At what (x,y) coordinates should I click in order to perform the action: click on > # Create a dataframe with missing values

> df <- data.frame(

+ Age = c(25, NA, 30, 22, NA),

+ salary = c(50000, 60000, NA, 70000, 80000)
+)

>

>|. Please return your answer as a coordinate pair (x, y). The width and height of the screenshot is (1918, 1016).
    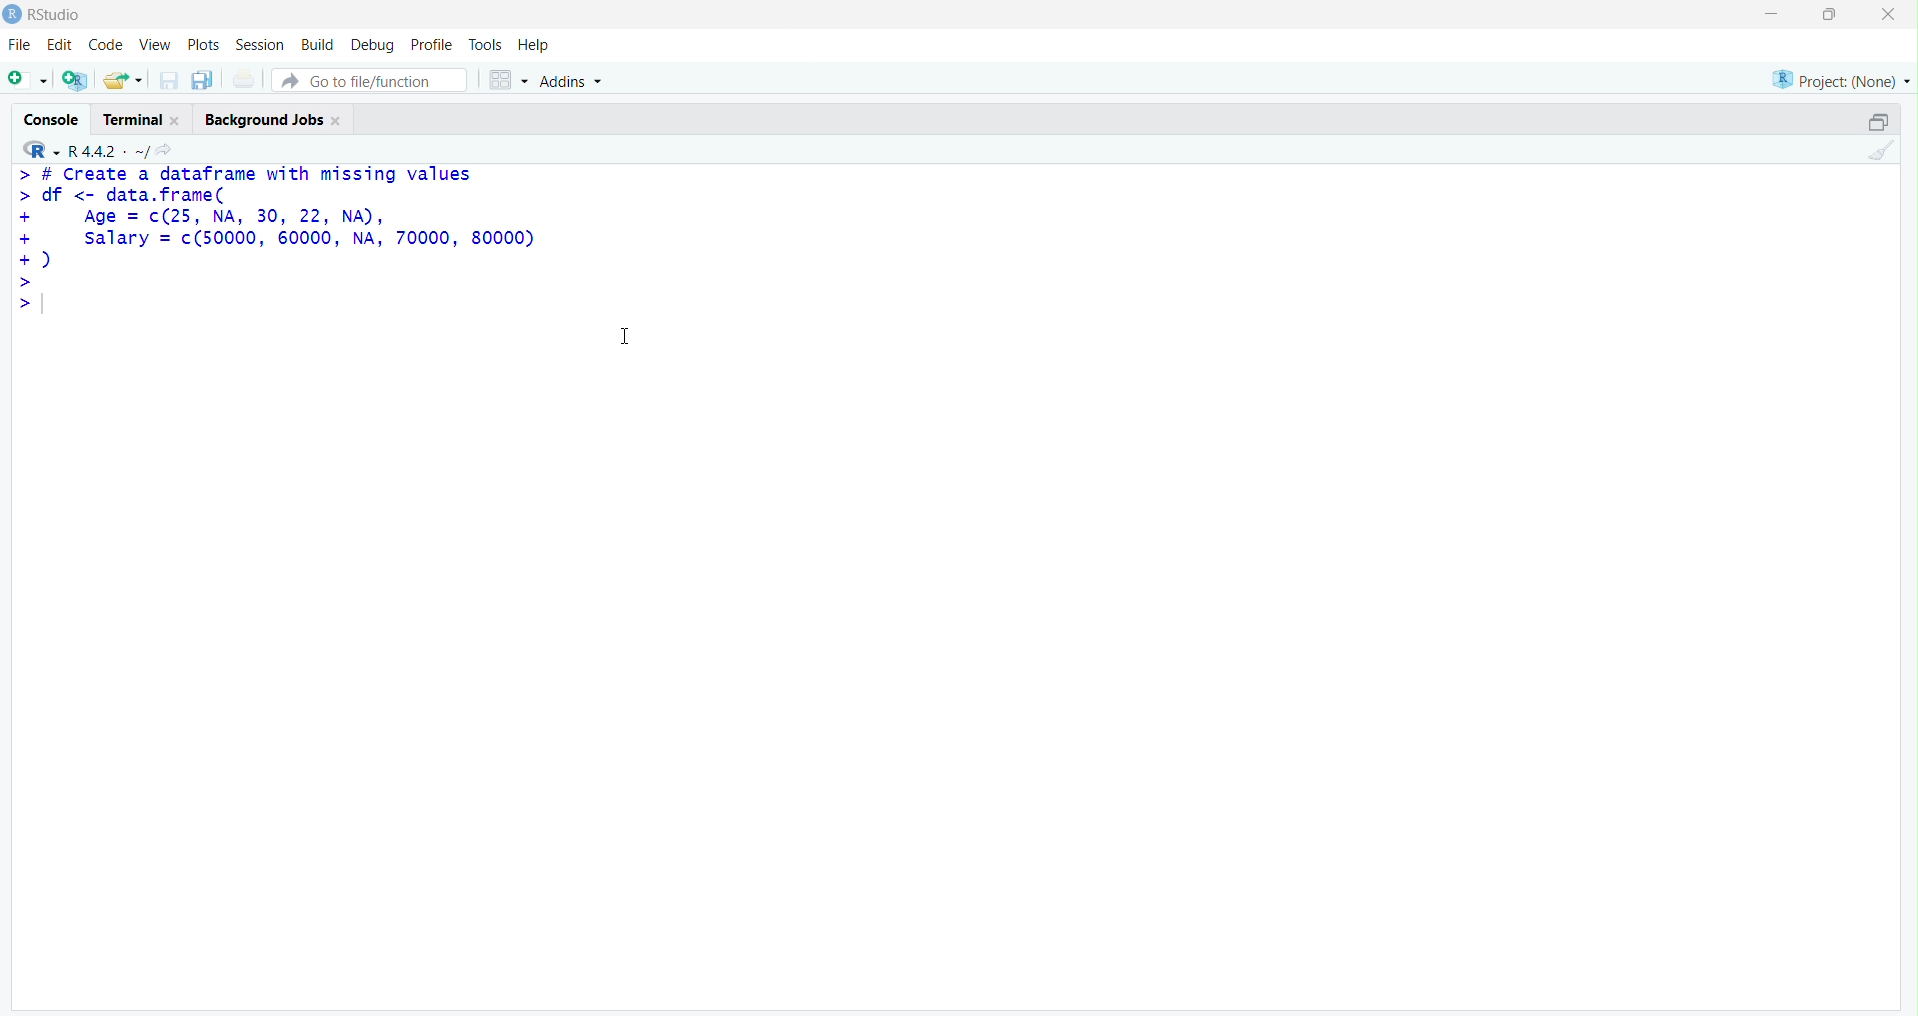
    Looking at the image, I should click on (291, 261).